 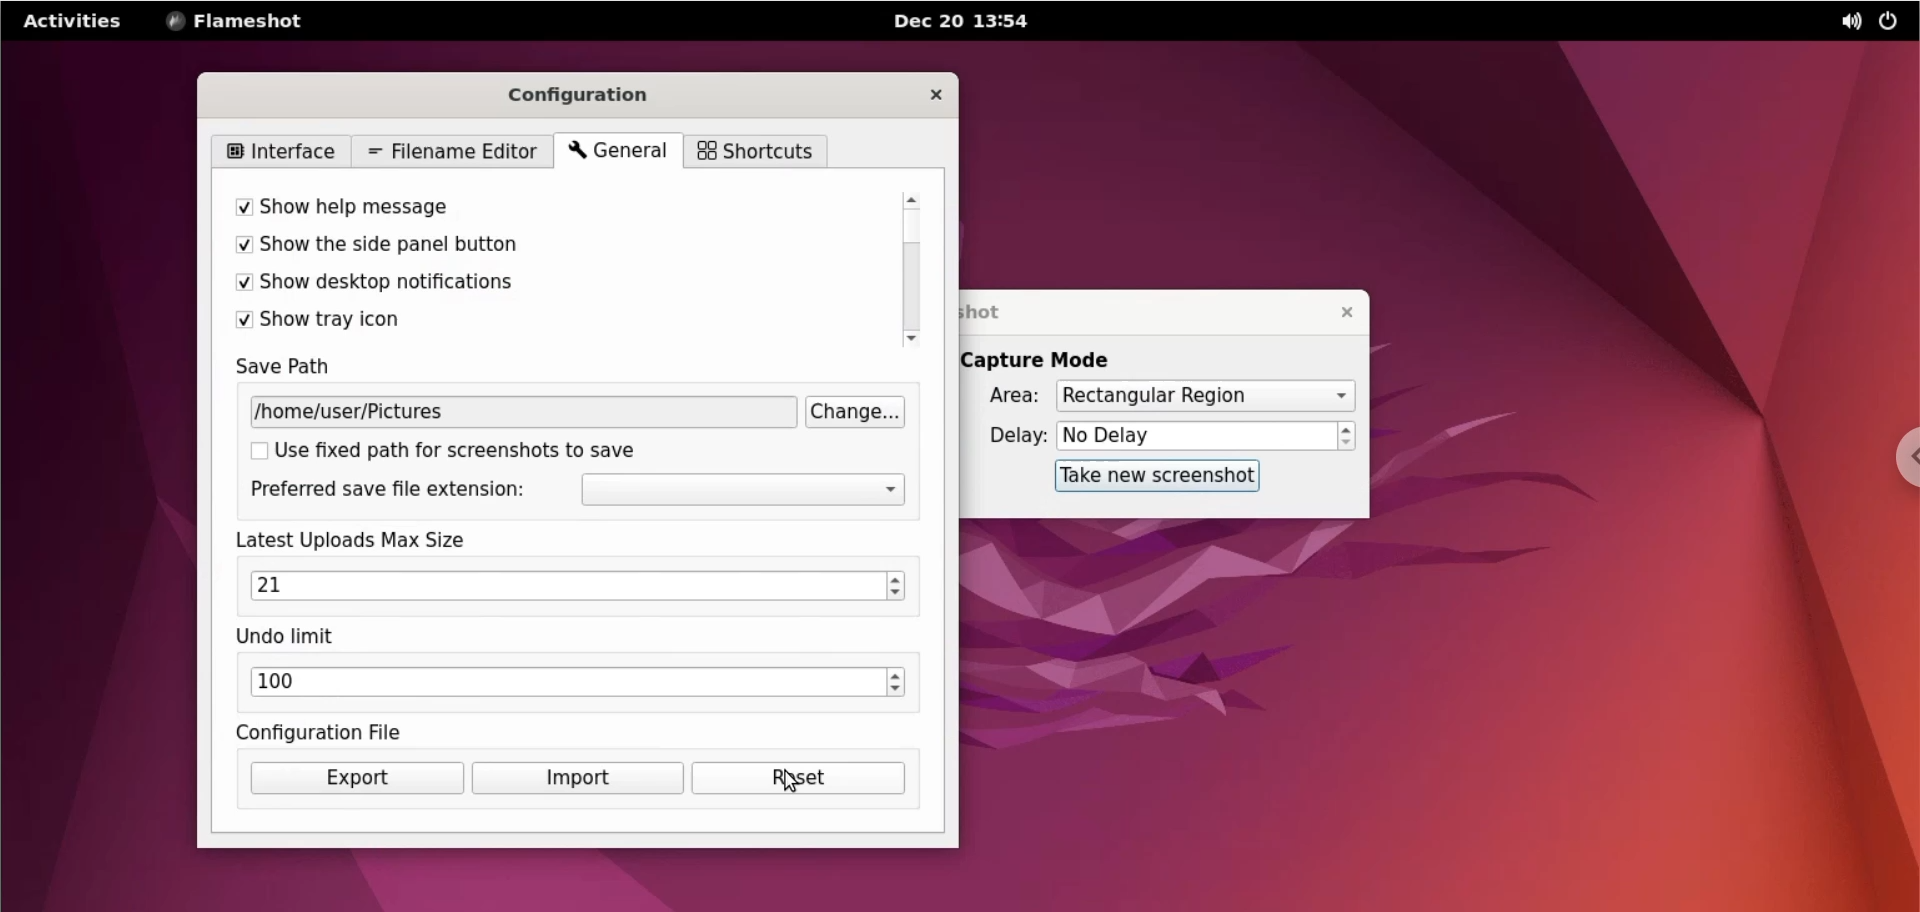 I want to click on show help message checkbox, so click(x=551, y=207).